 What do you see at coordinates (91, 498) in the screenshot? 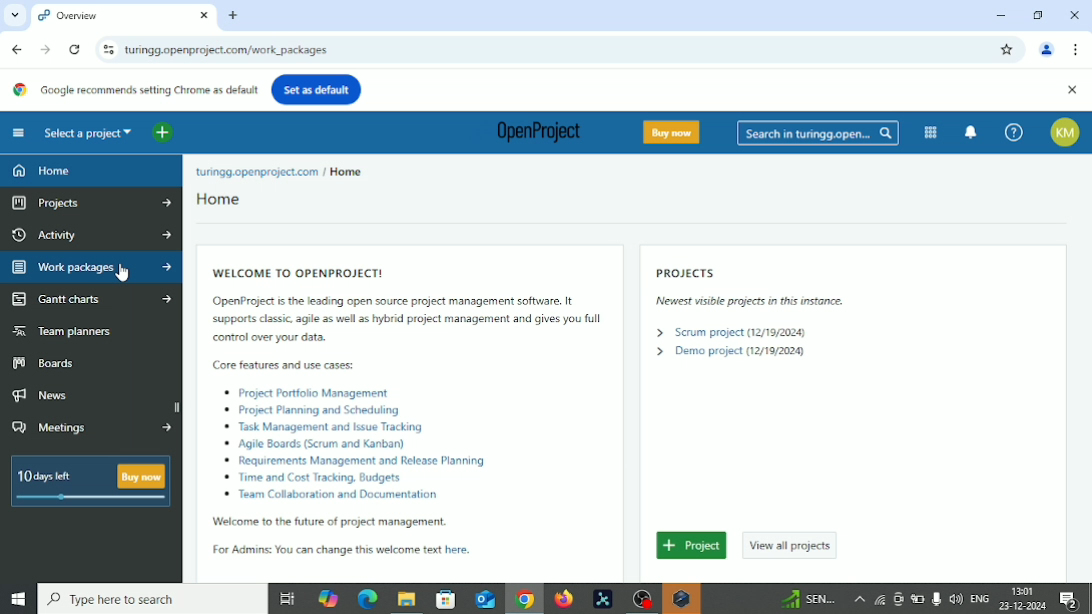
I see `days of subscription left in slide bar` at bounding box center [91, 498].